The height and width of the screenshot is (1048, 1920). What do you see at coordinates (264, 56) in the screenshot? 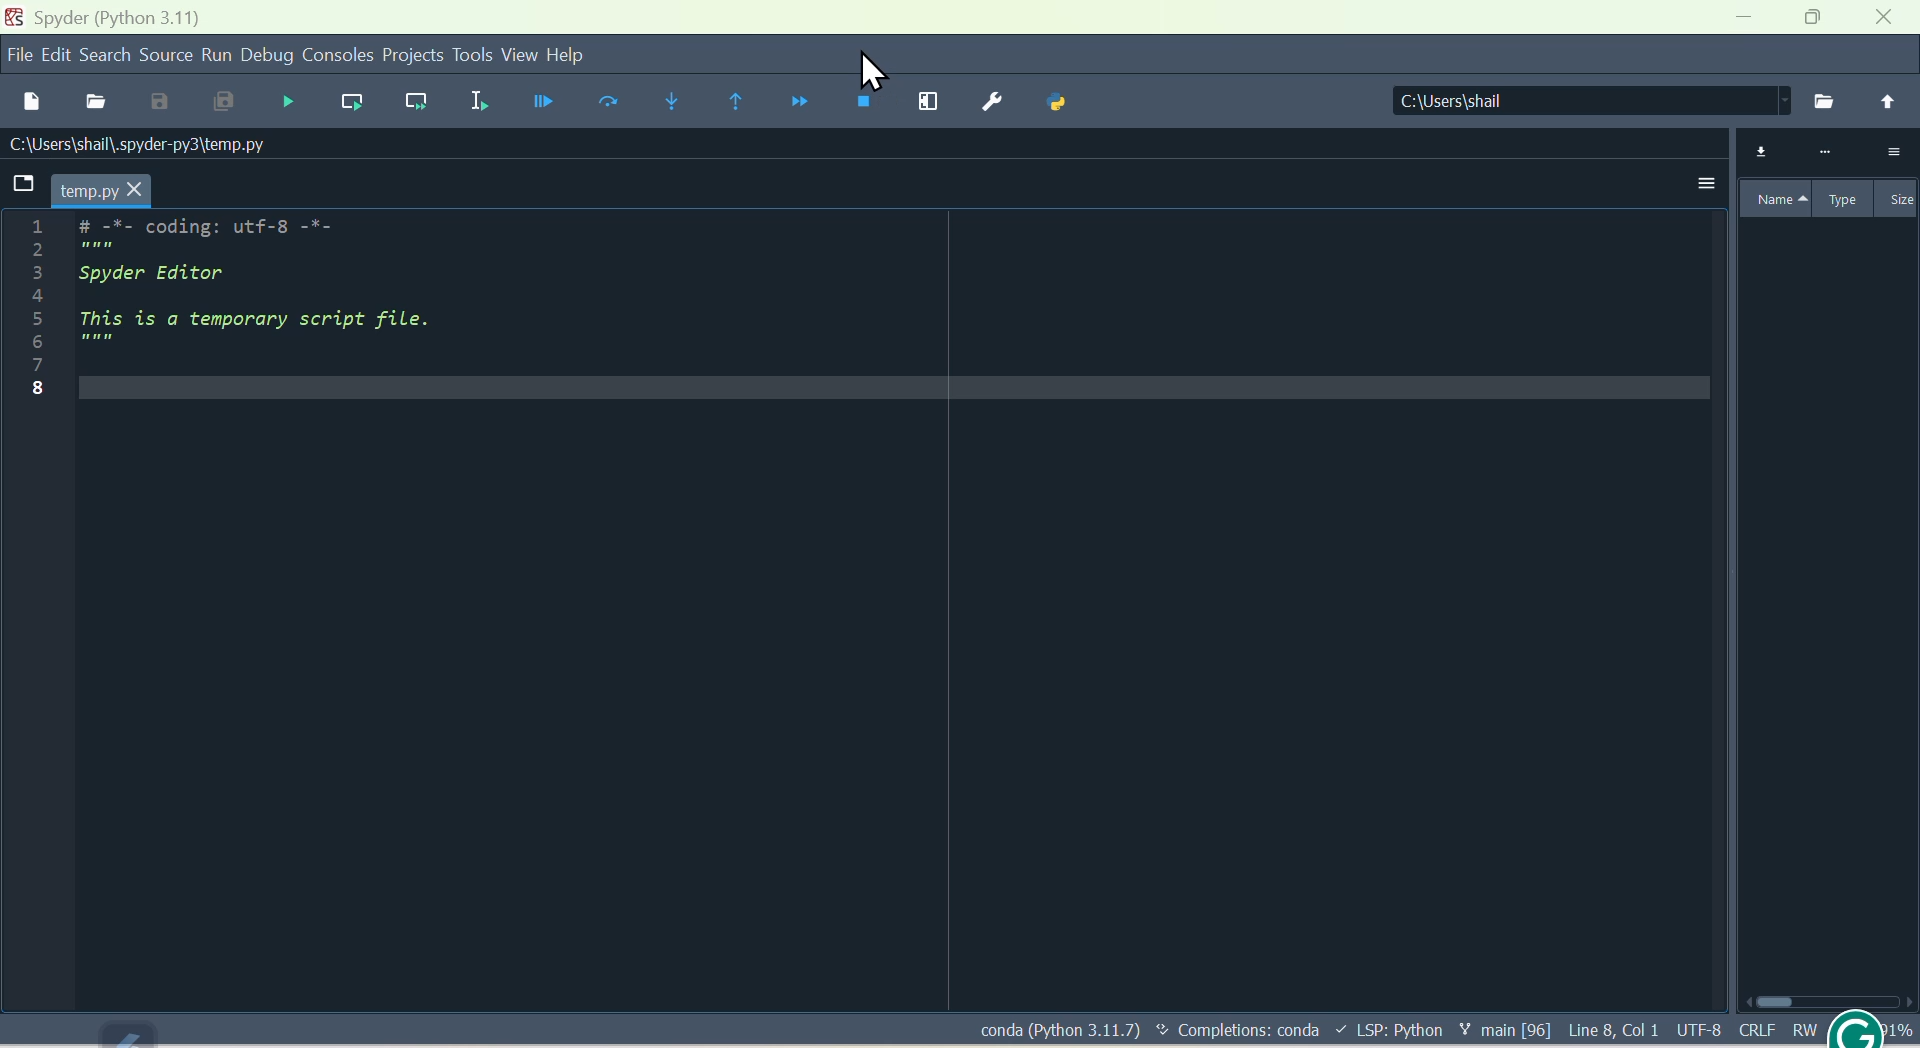
I see `Debug` at bounding box center [264, 56].